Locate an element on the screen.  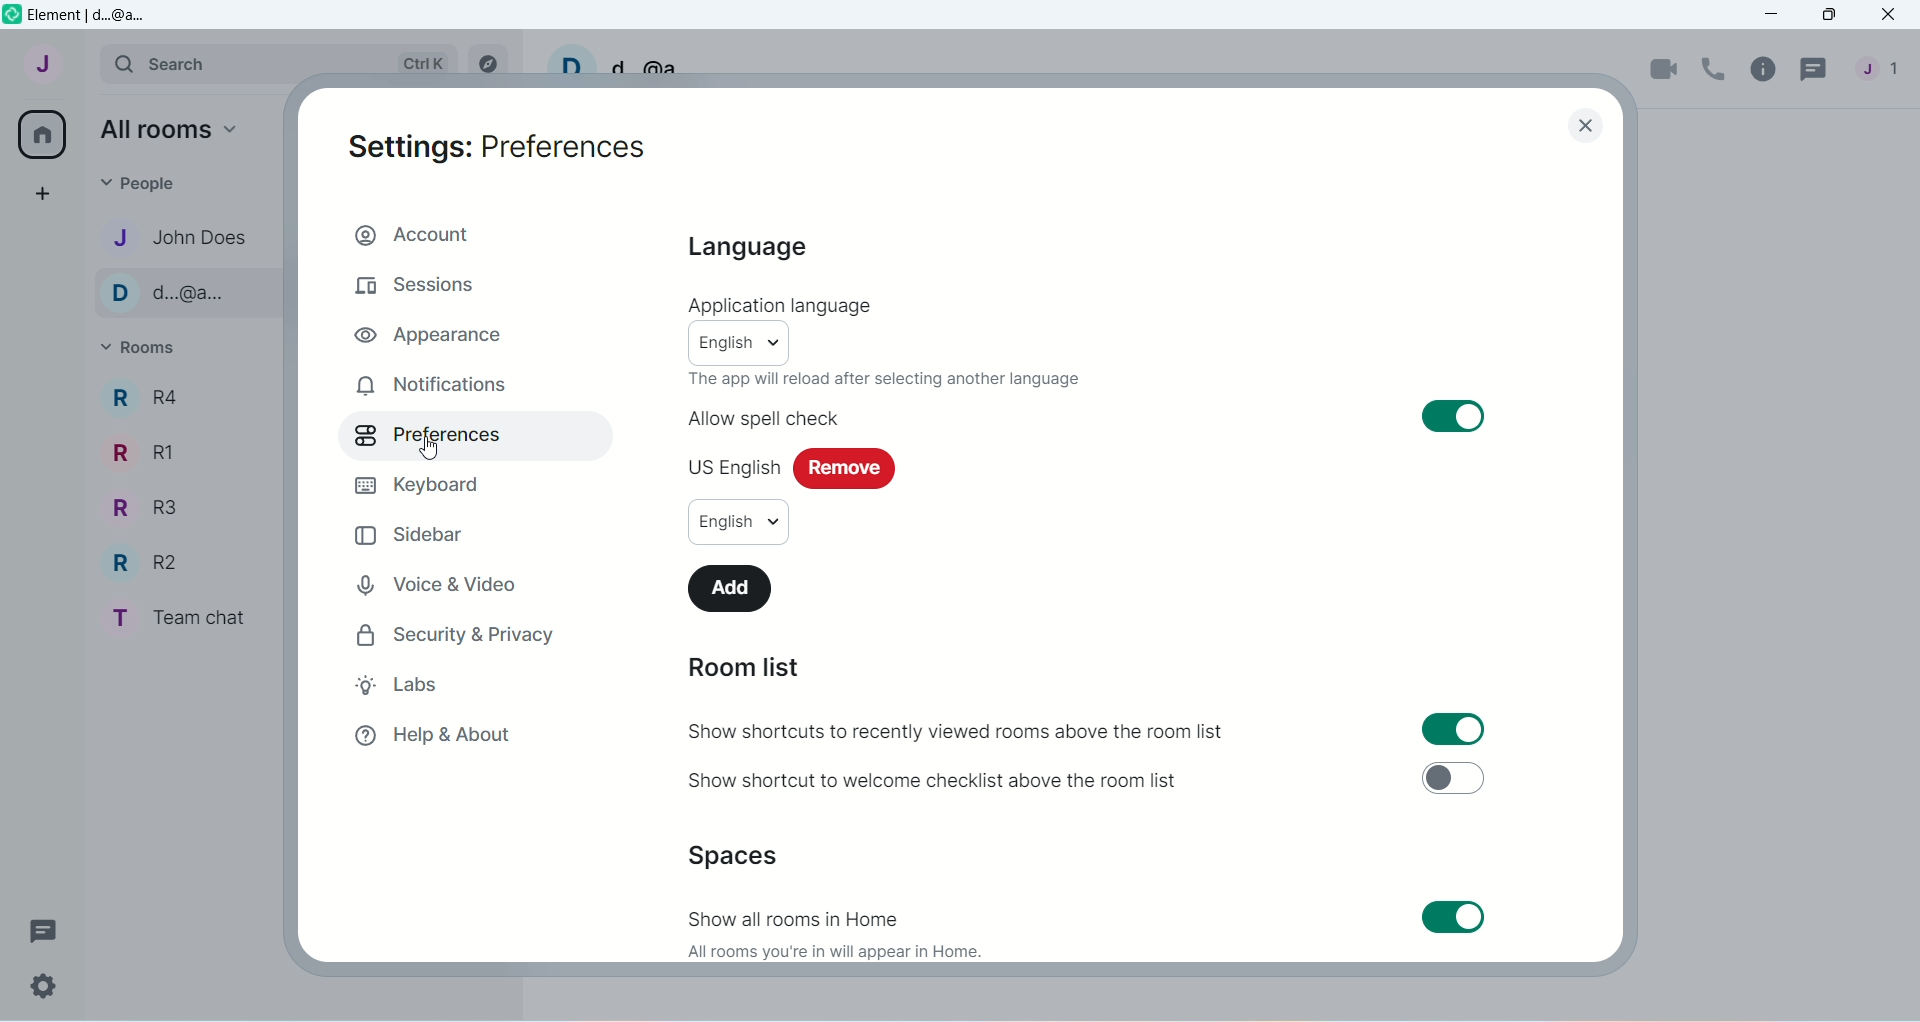
Minimize is located at coordinates (1774, 14).